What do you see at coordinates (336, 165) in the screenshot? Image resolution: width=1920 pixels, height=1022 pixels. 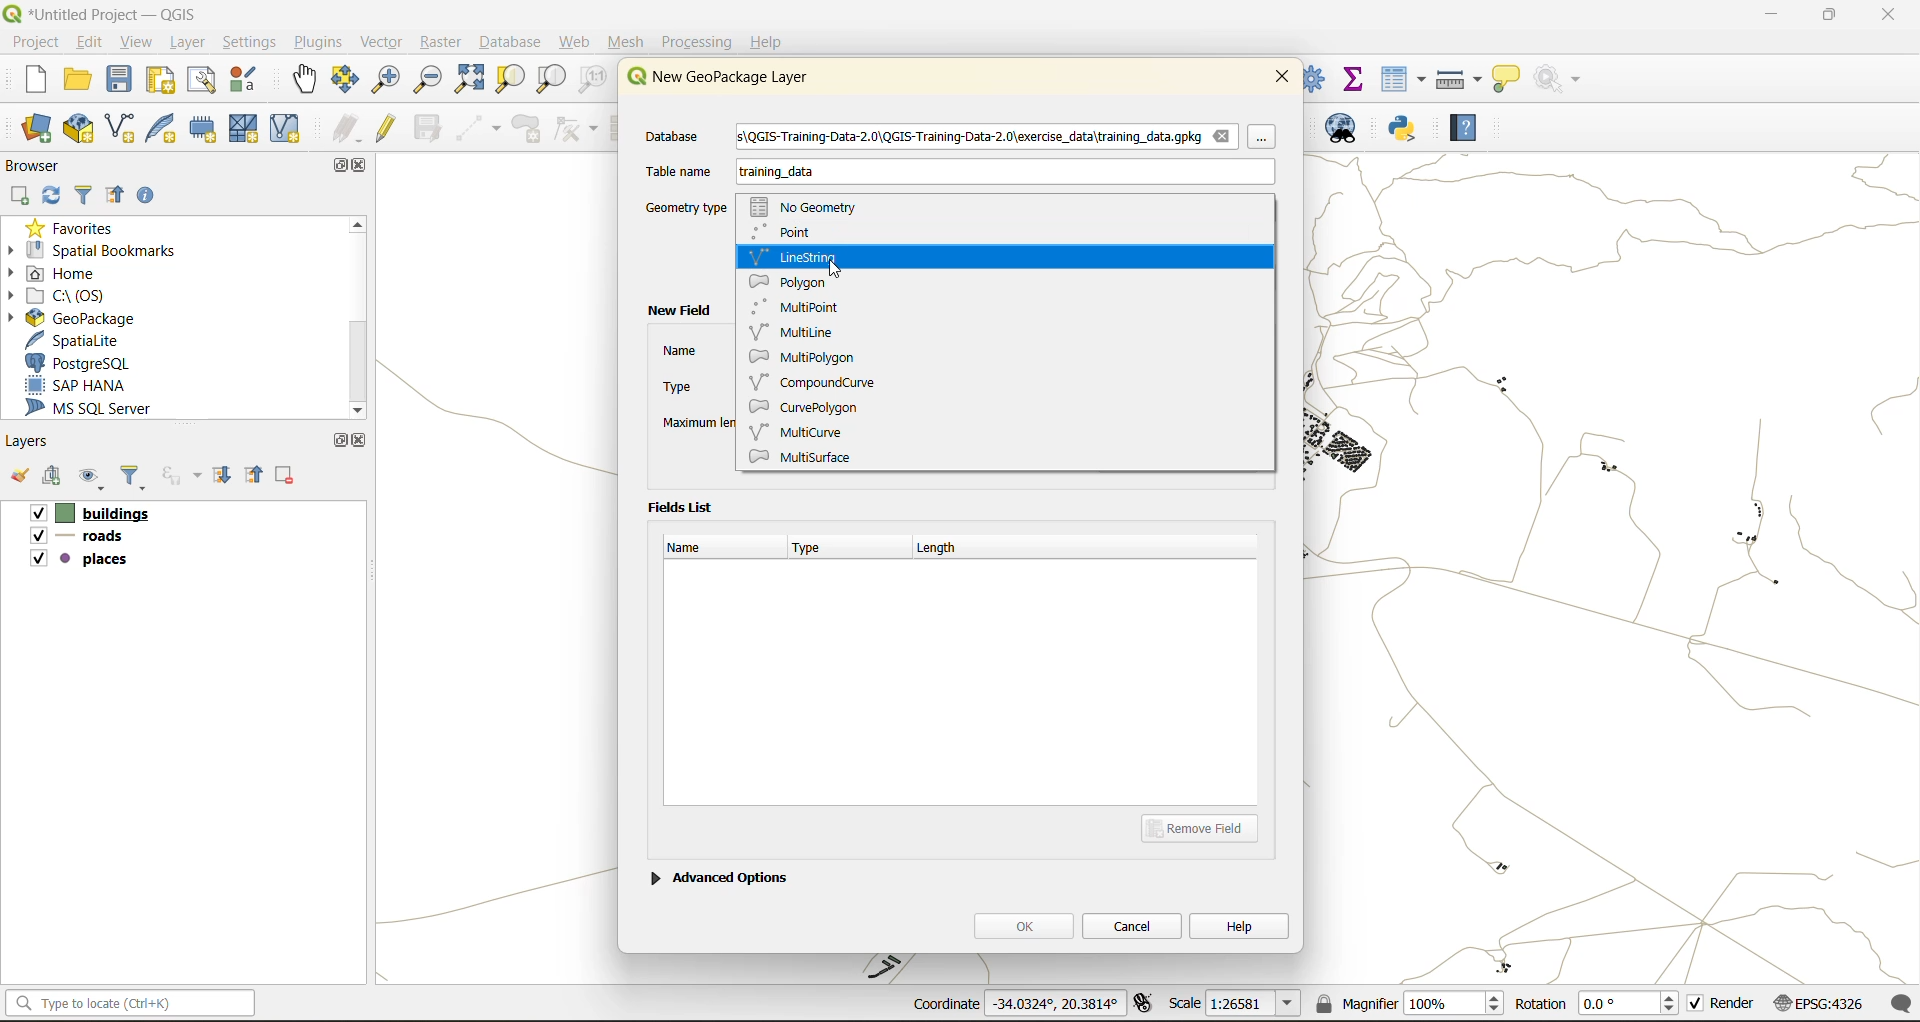 I see `maximize` at bounding box center [336, 165].